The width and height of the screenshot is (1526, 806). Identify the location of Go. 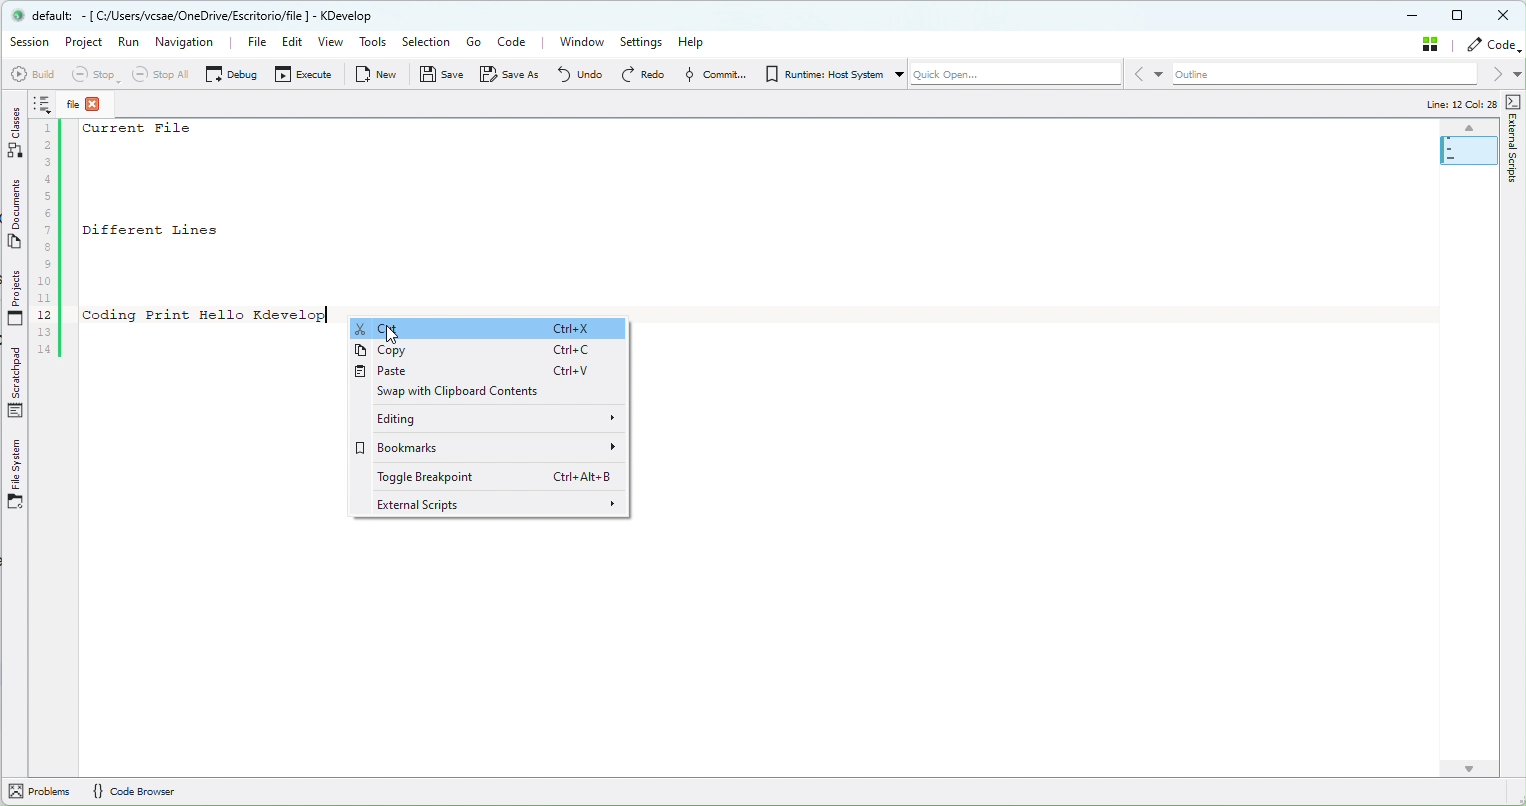
(474, 43).